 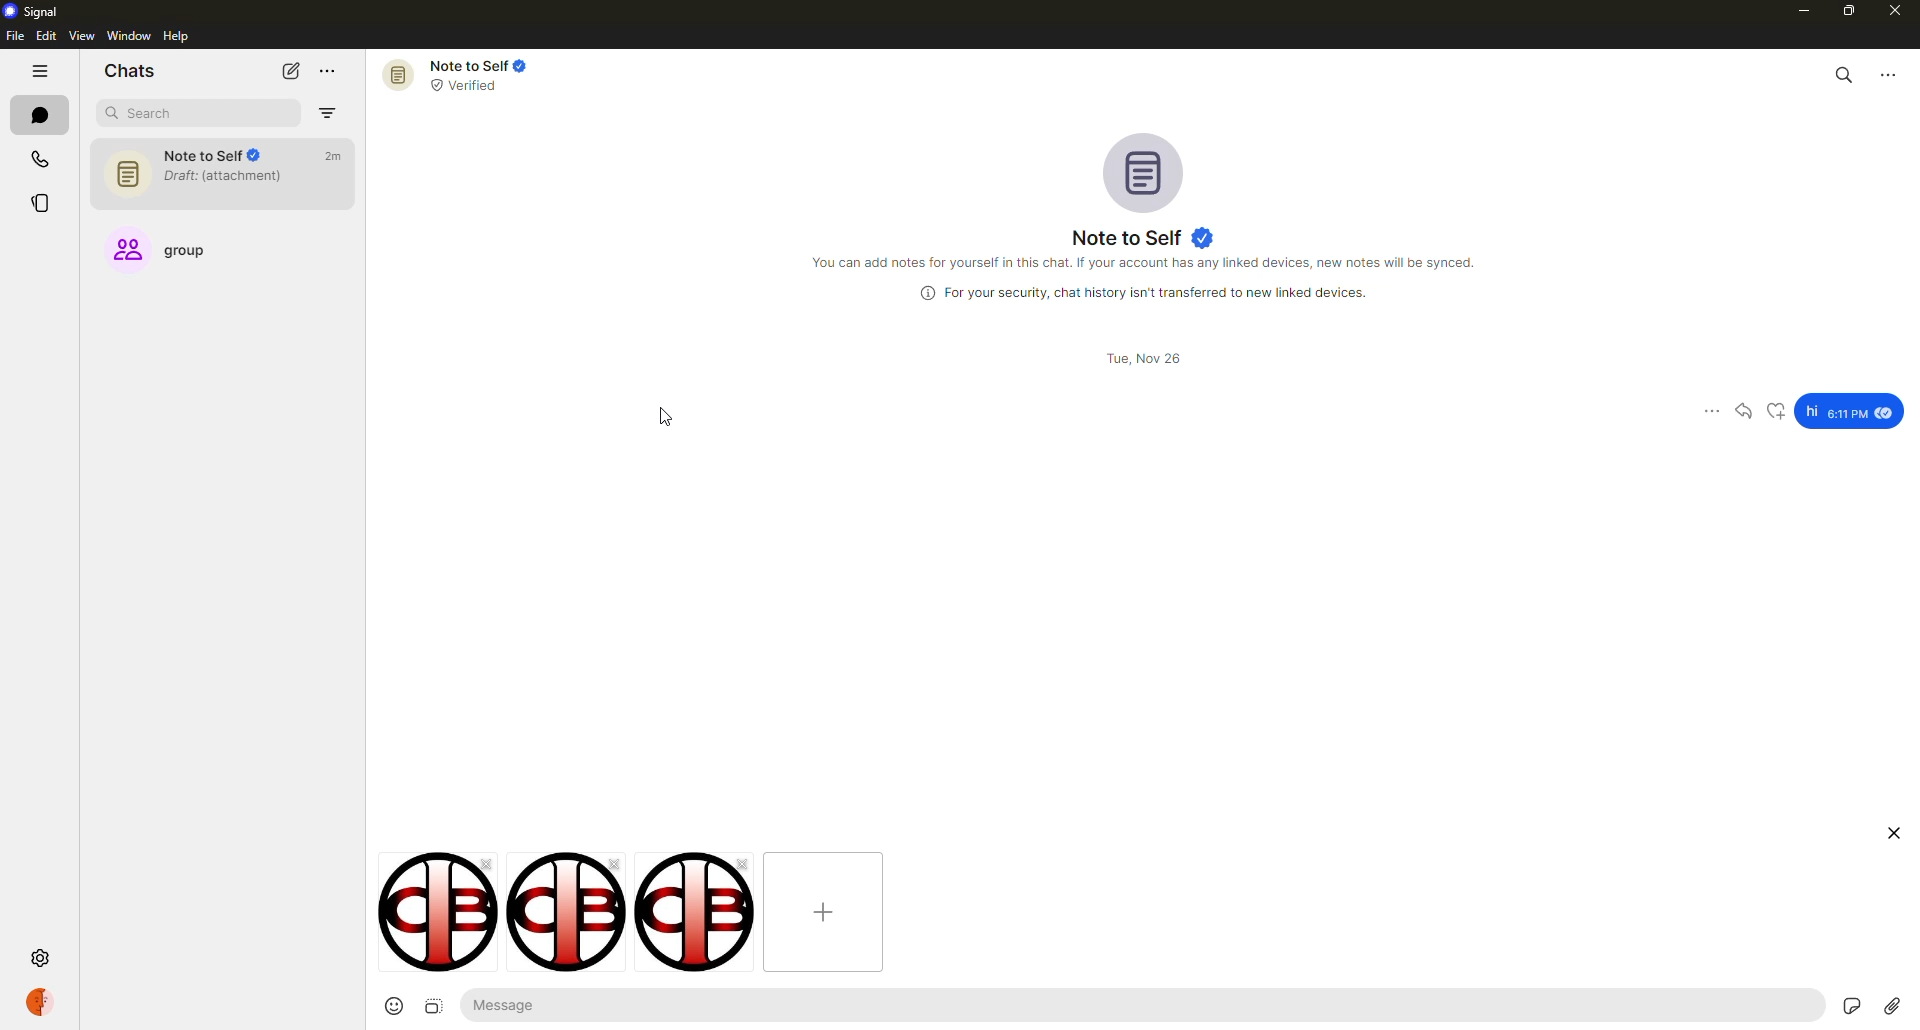 What do you see at coordinates (172, 110) in the screenshot?
I see `search` at bounding box center [172, 110].